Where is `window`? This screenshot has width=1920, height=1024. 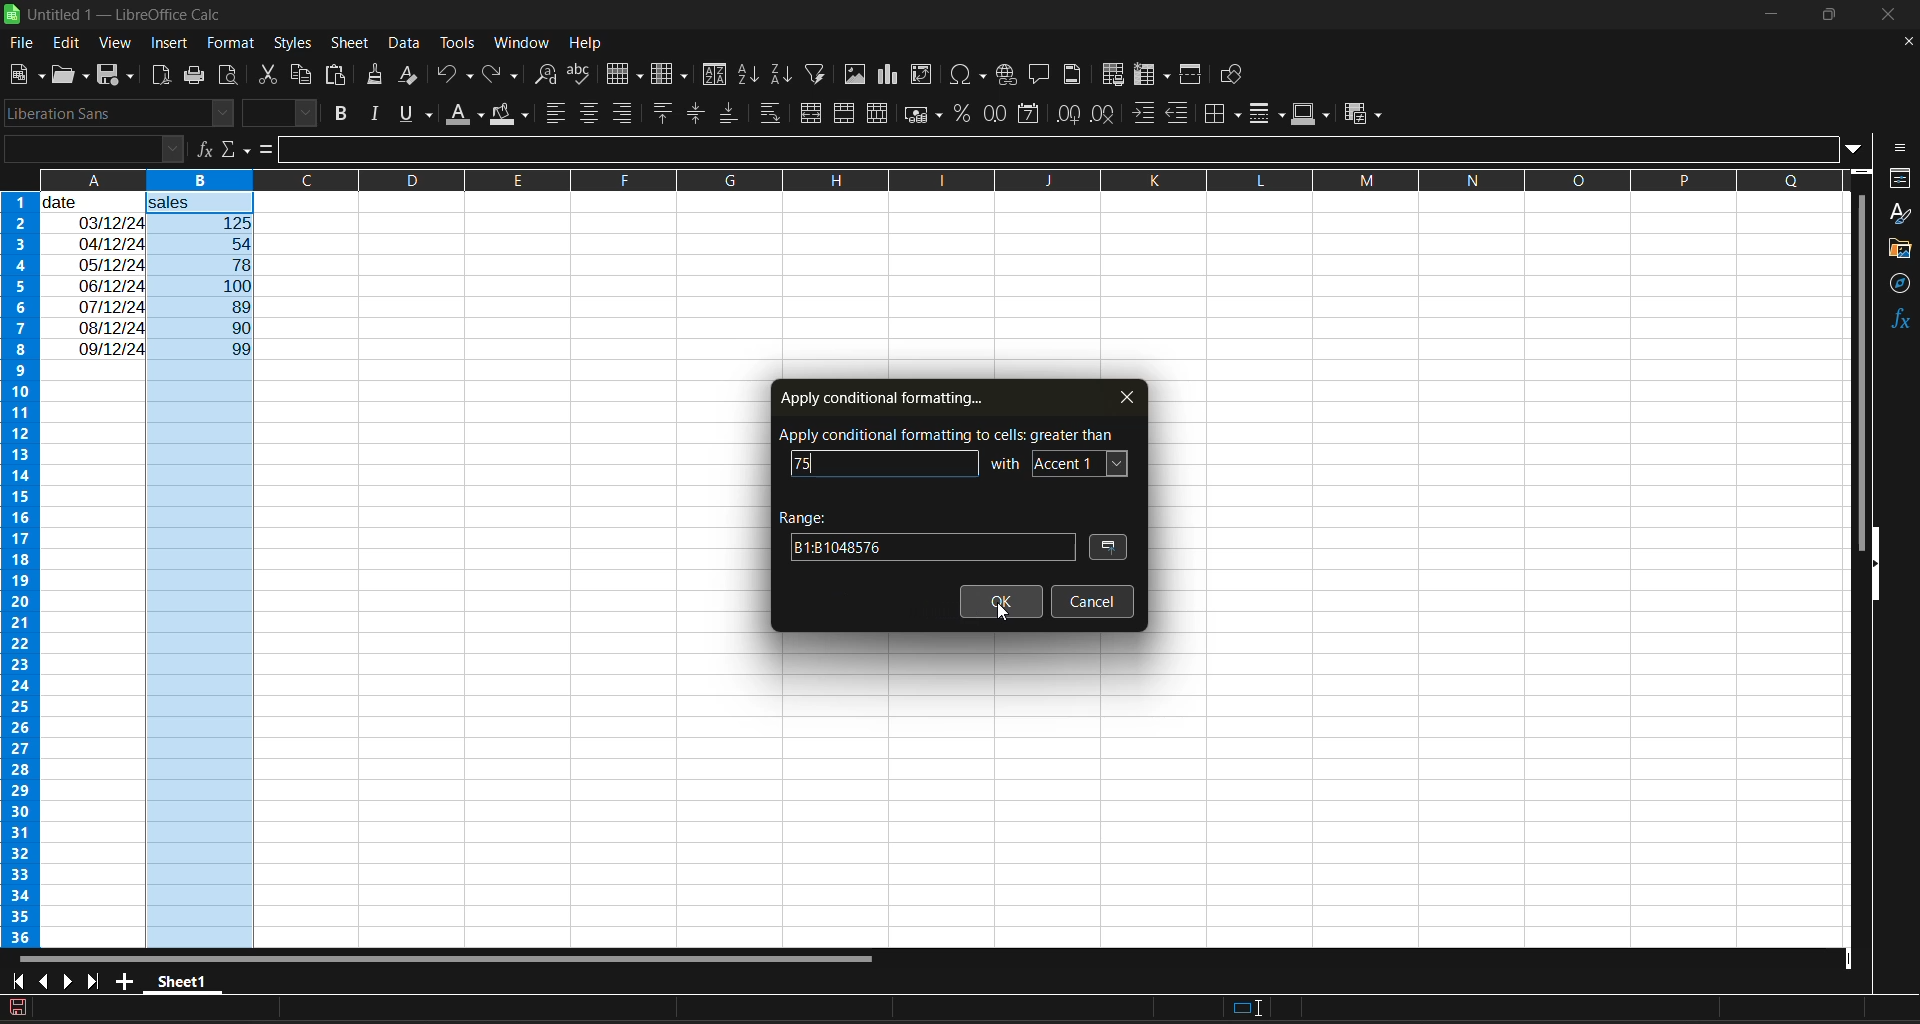
window is located at coordinates (520, 45).